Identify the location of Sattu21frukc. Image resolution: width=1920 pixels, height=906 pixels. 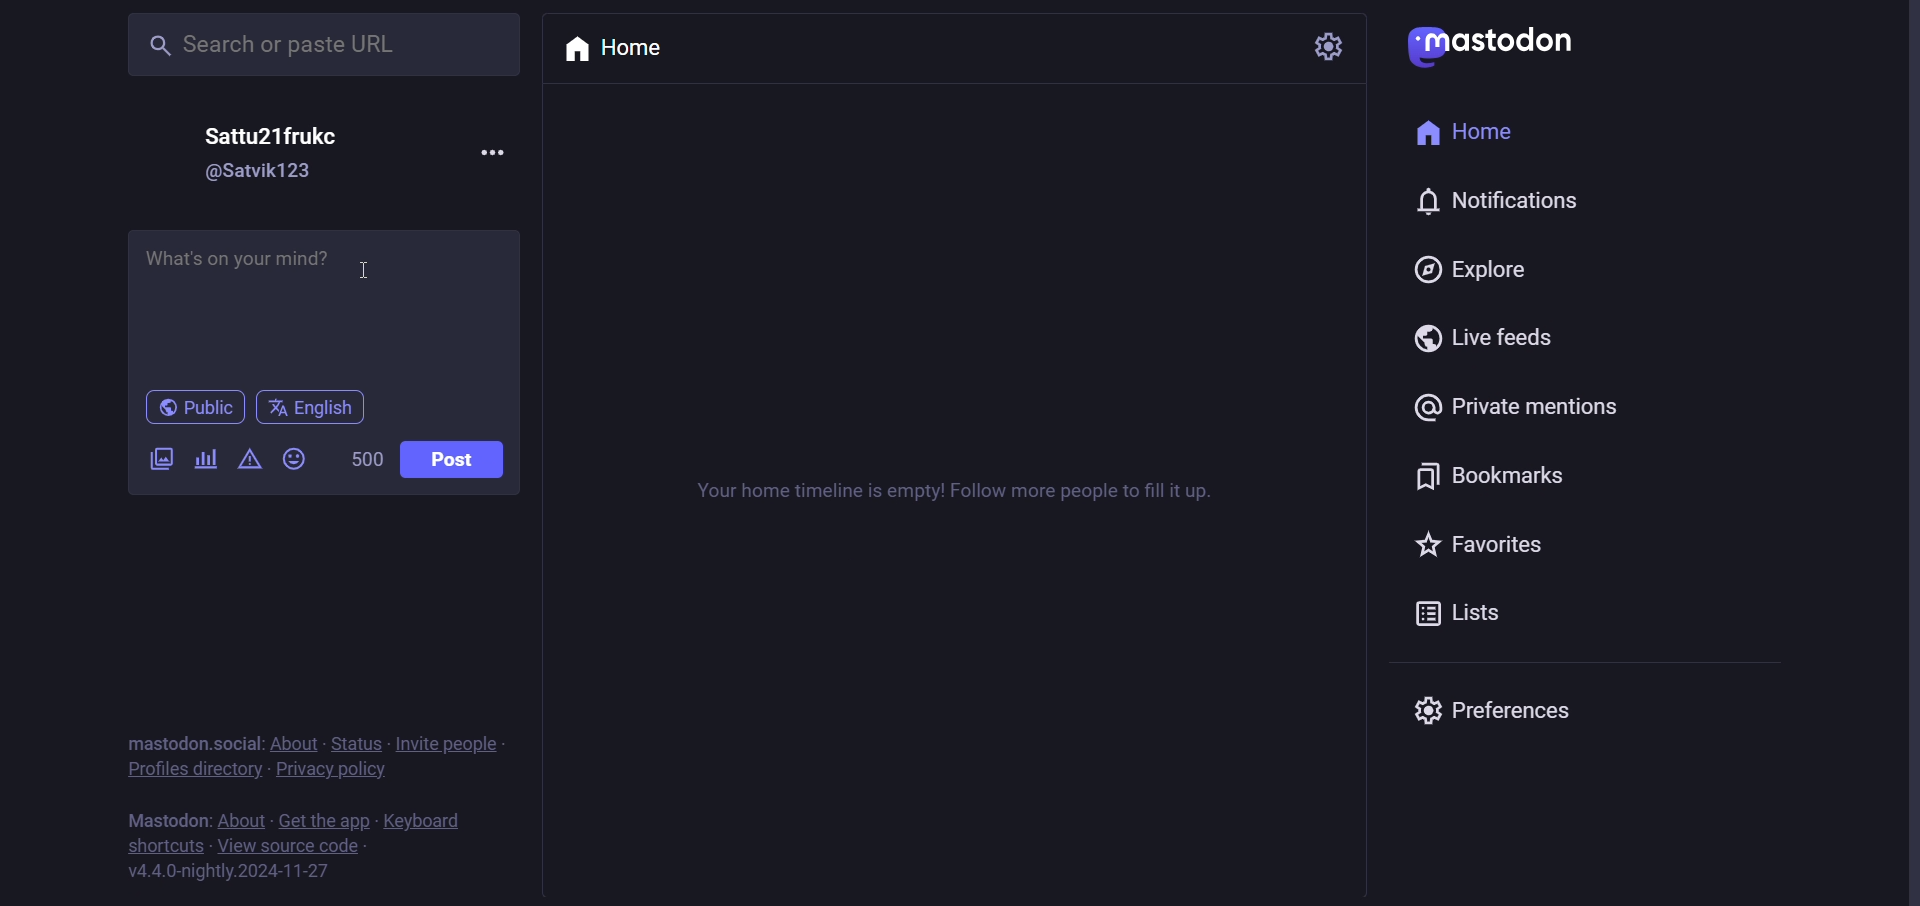
(273, 137).